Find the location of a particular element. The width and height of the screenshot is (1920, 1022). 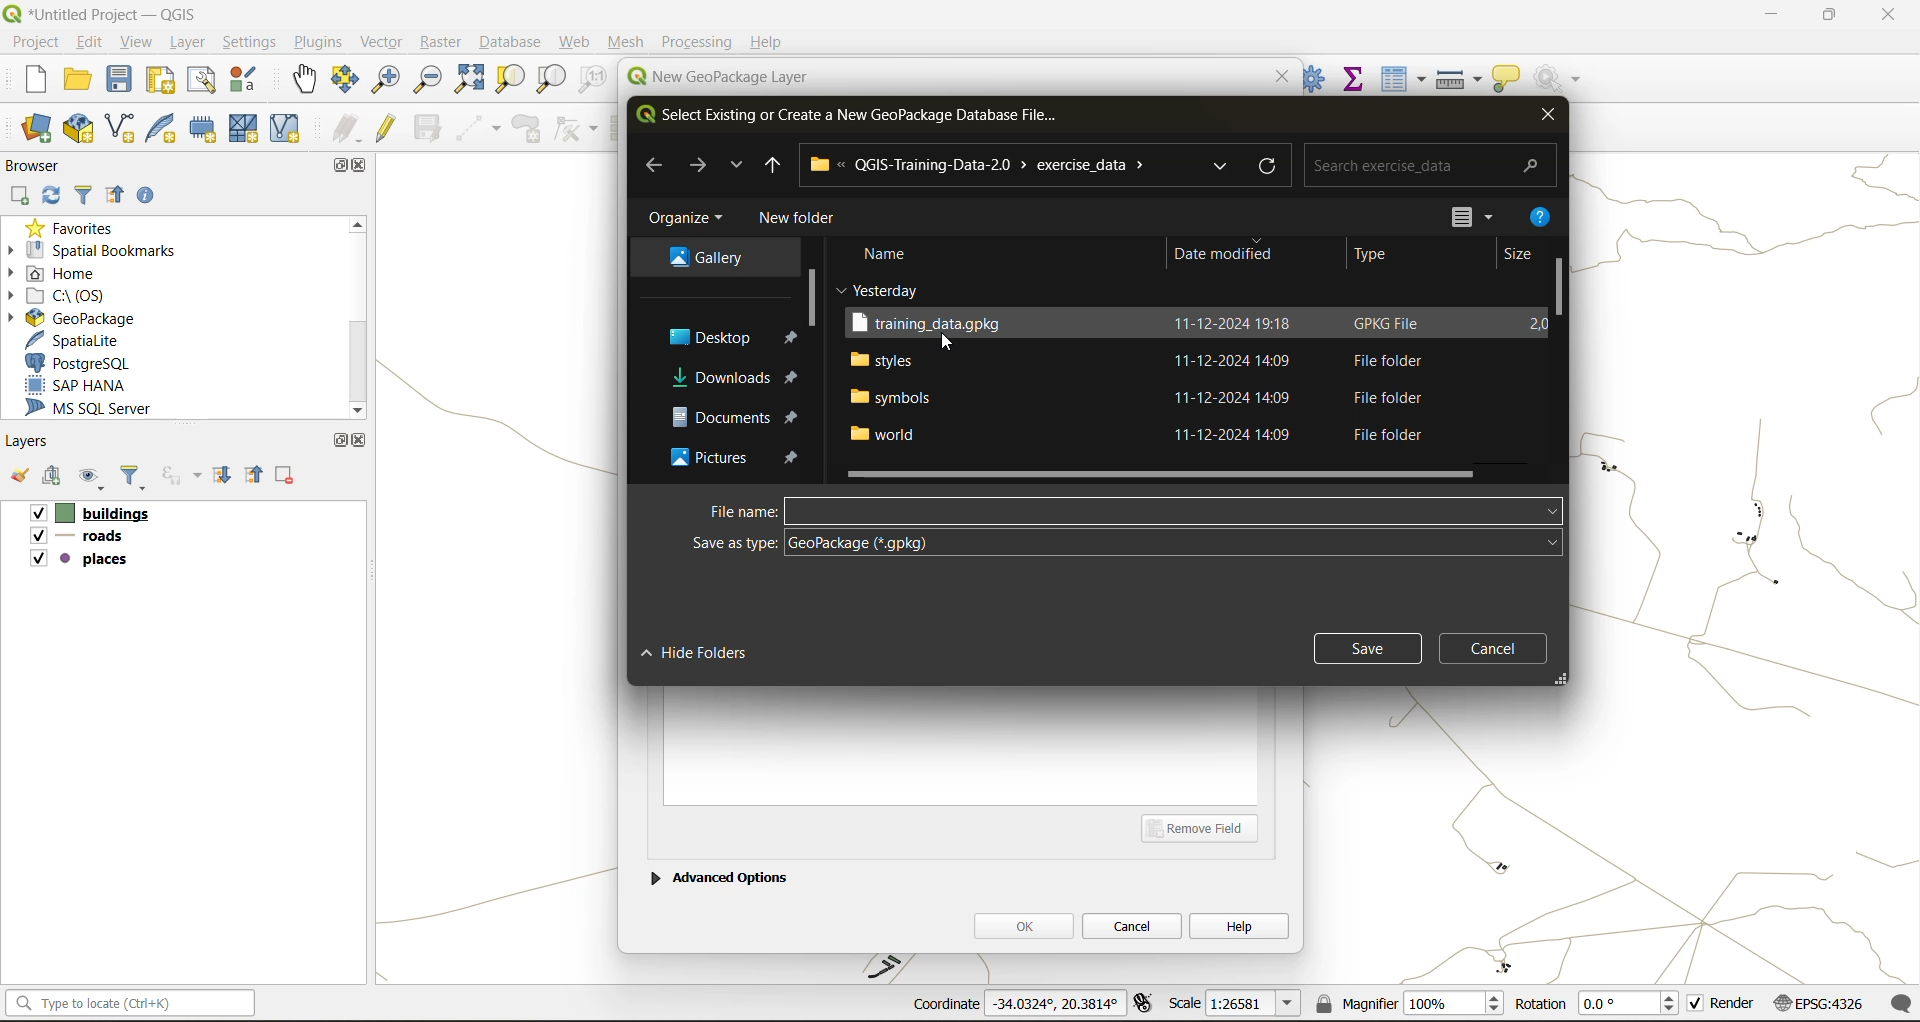

maximize is located at coordinates (339, 440).